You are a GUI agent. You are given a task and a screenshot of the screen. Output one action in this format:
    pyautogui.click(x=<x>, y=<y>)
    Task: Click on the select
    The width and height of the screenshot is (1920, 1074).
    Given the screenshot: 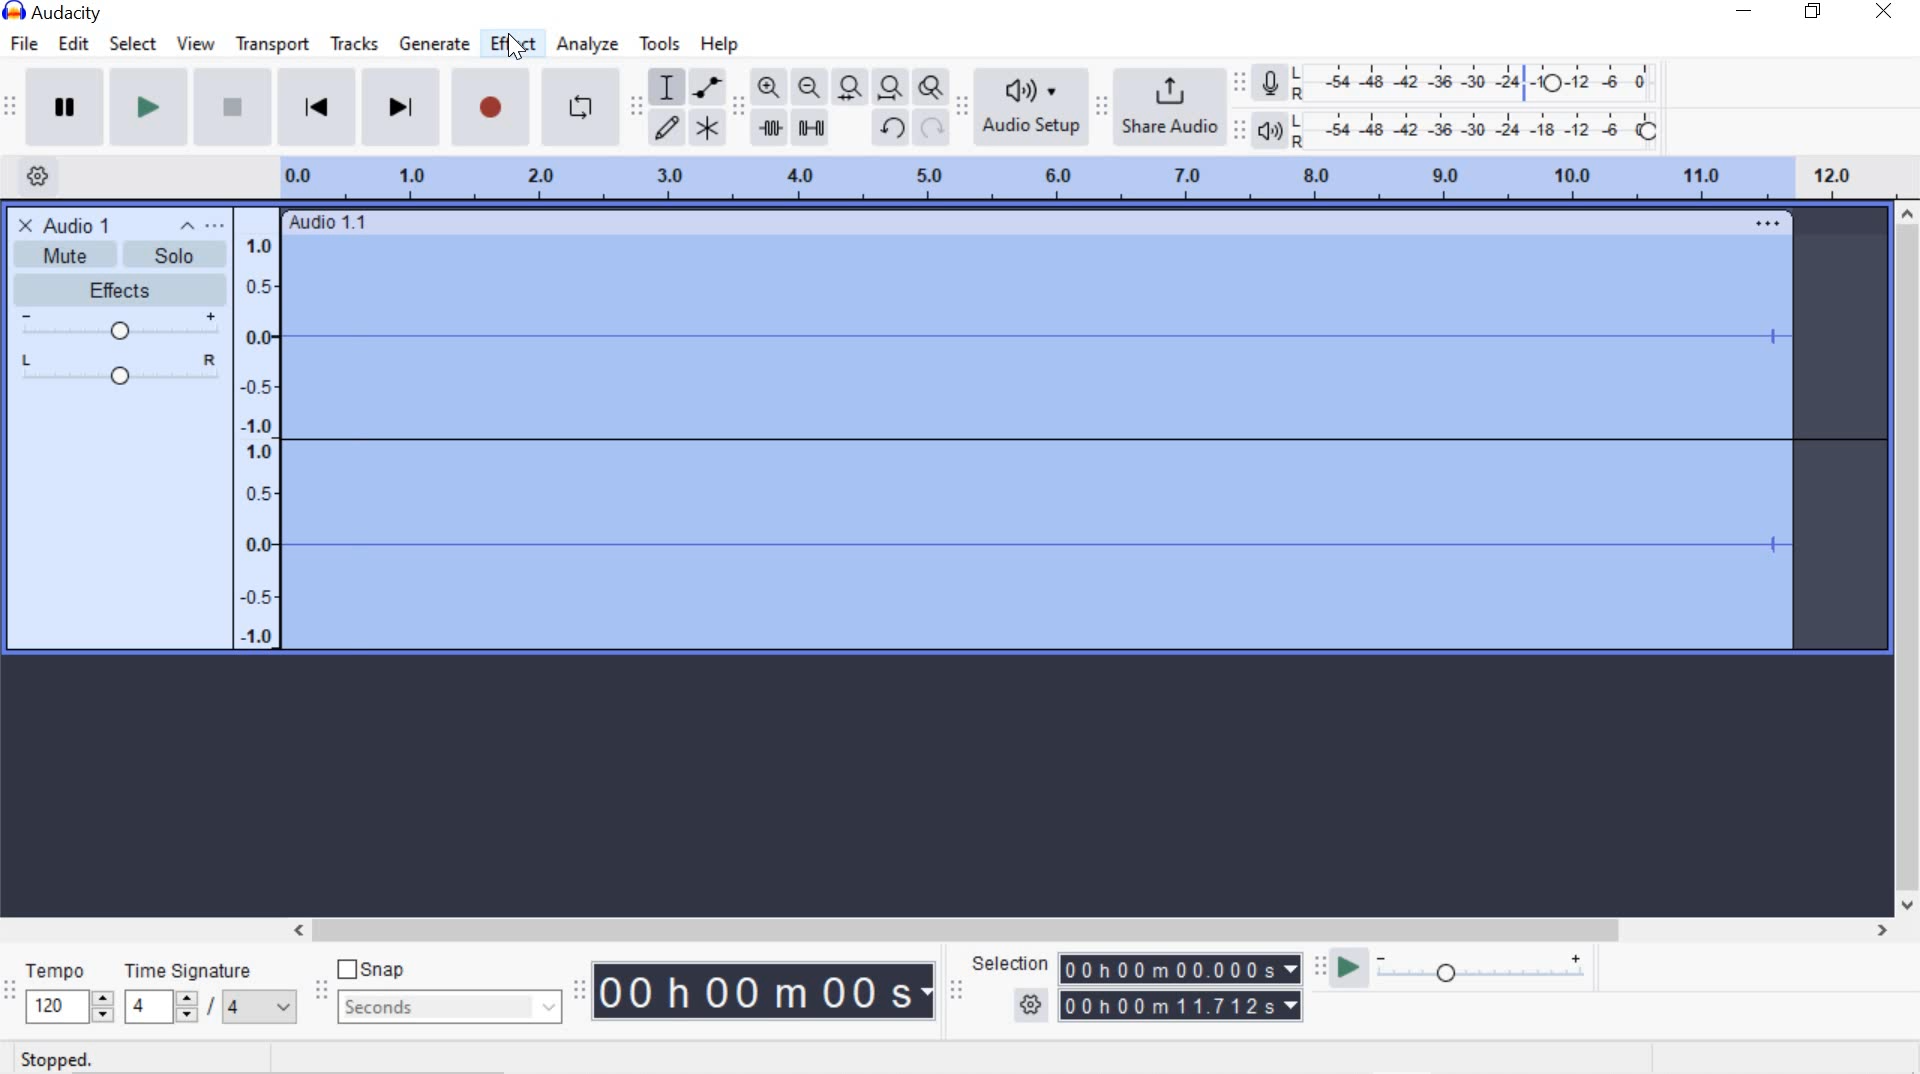 What is the action you would take?
    pyautogui.click(x=133, y=44)
    